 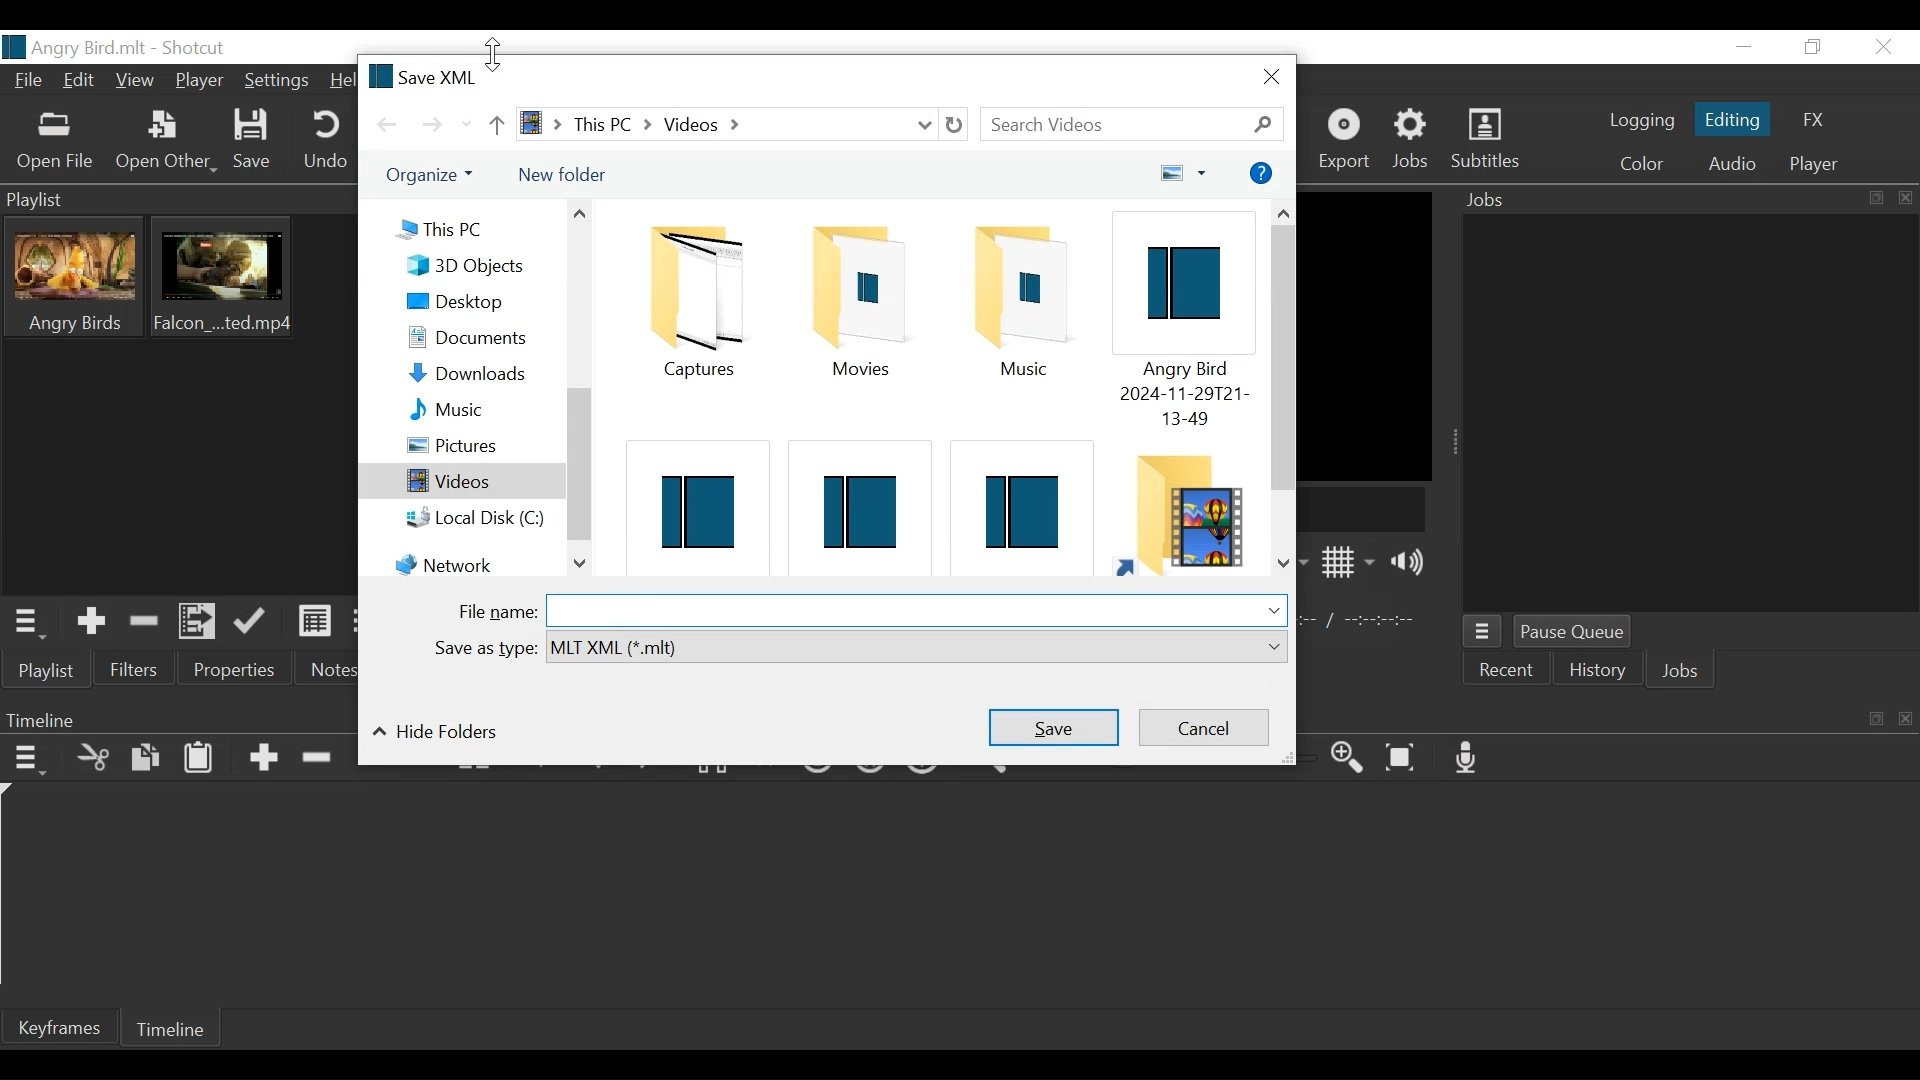 What do you see at coordinates (191, 49) in the screenshot?
I see `Shotcut` at bounding box center [191, 49].